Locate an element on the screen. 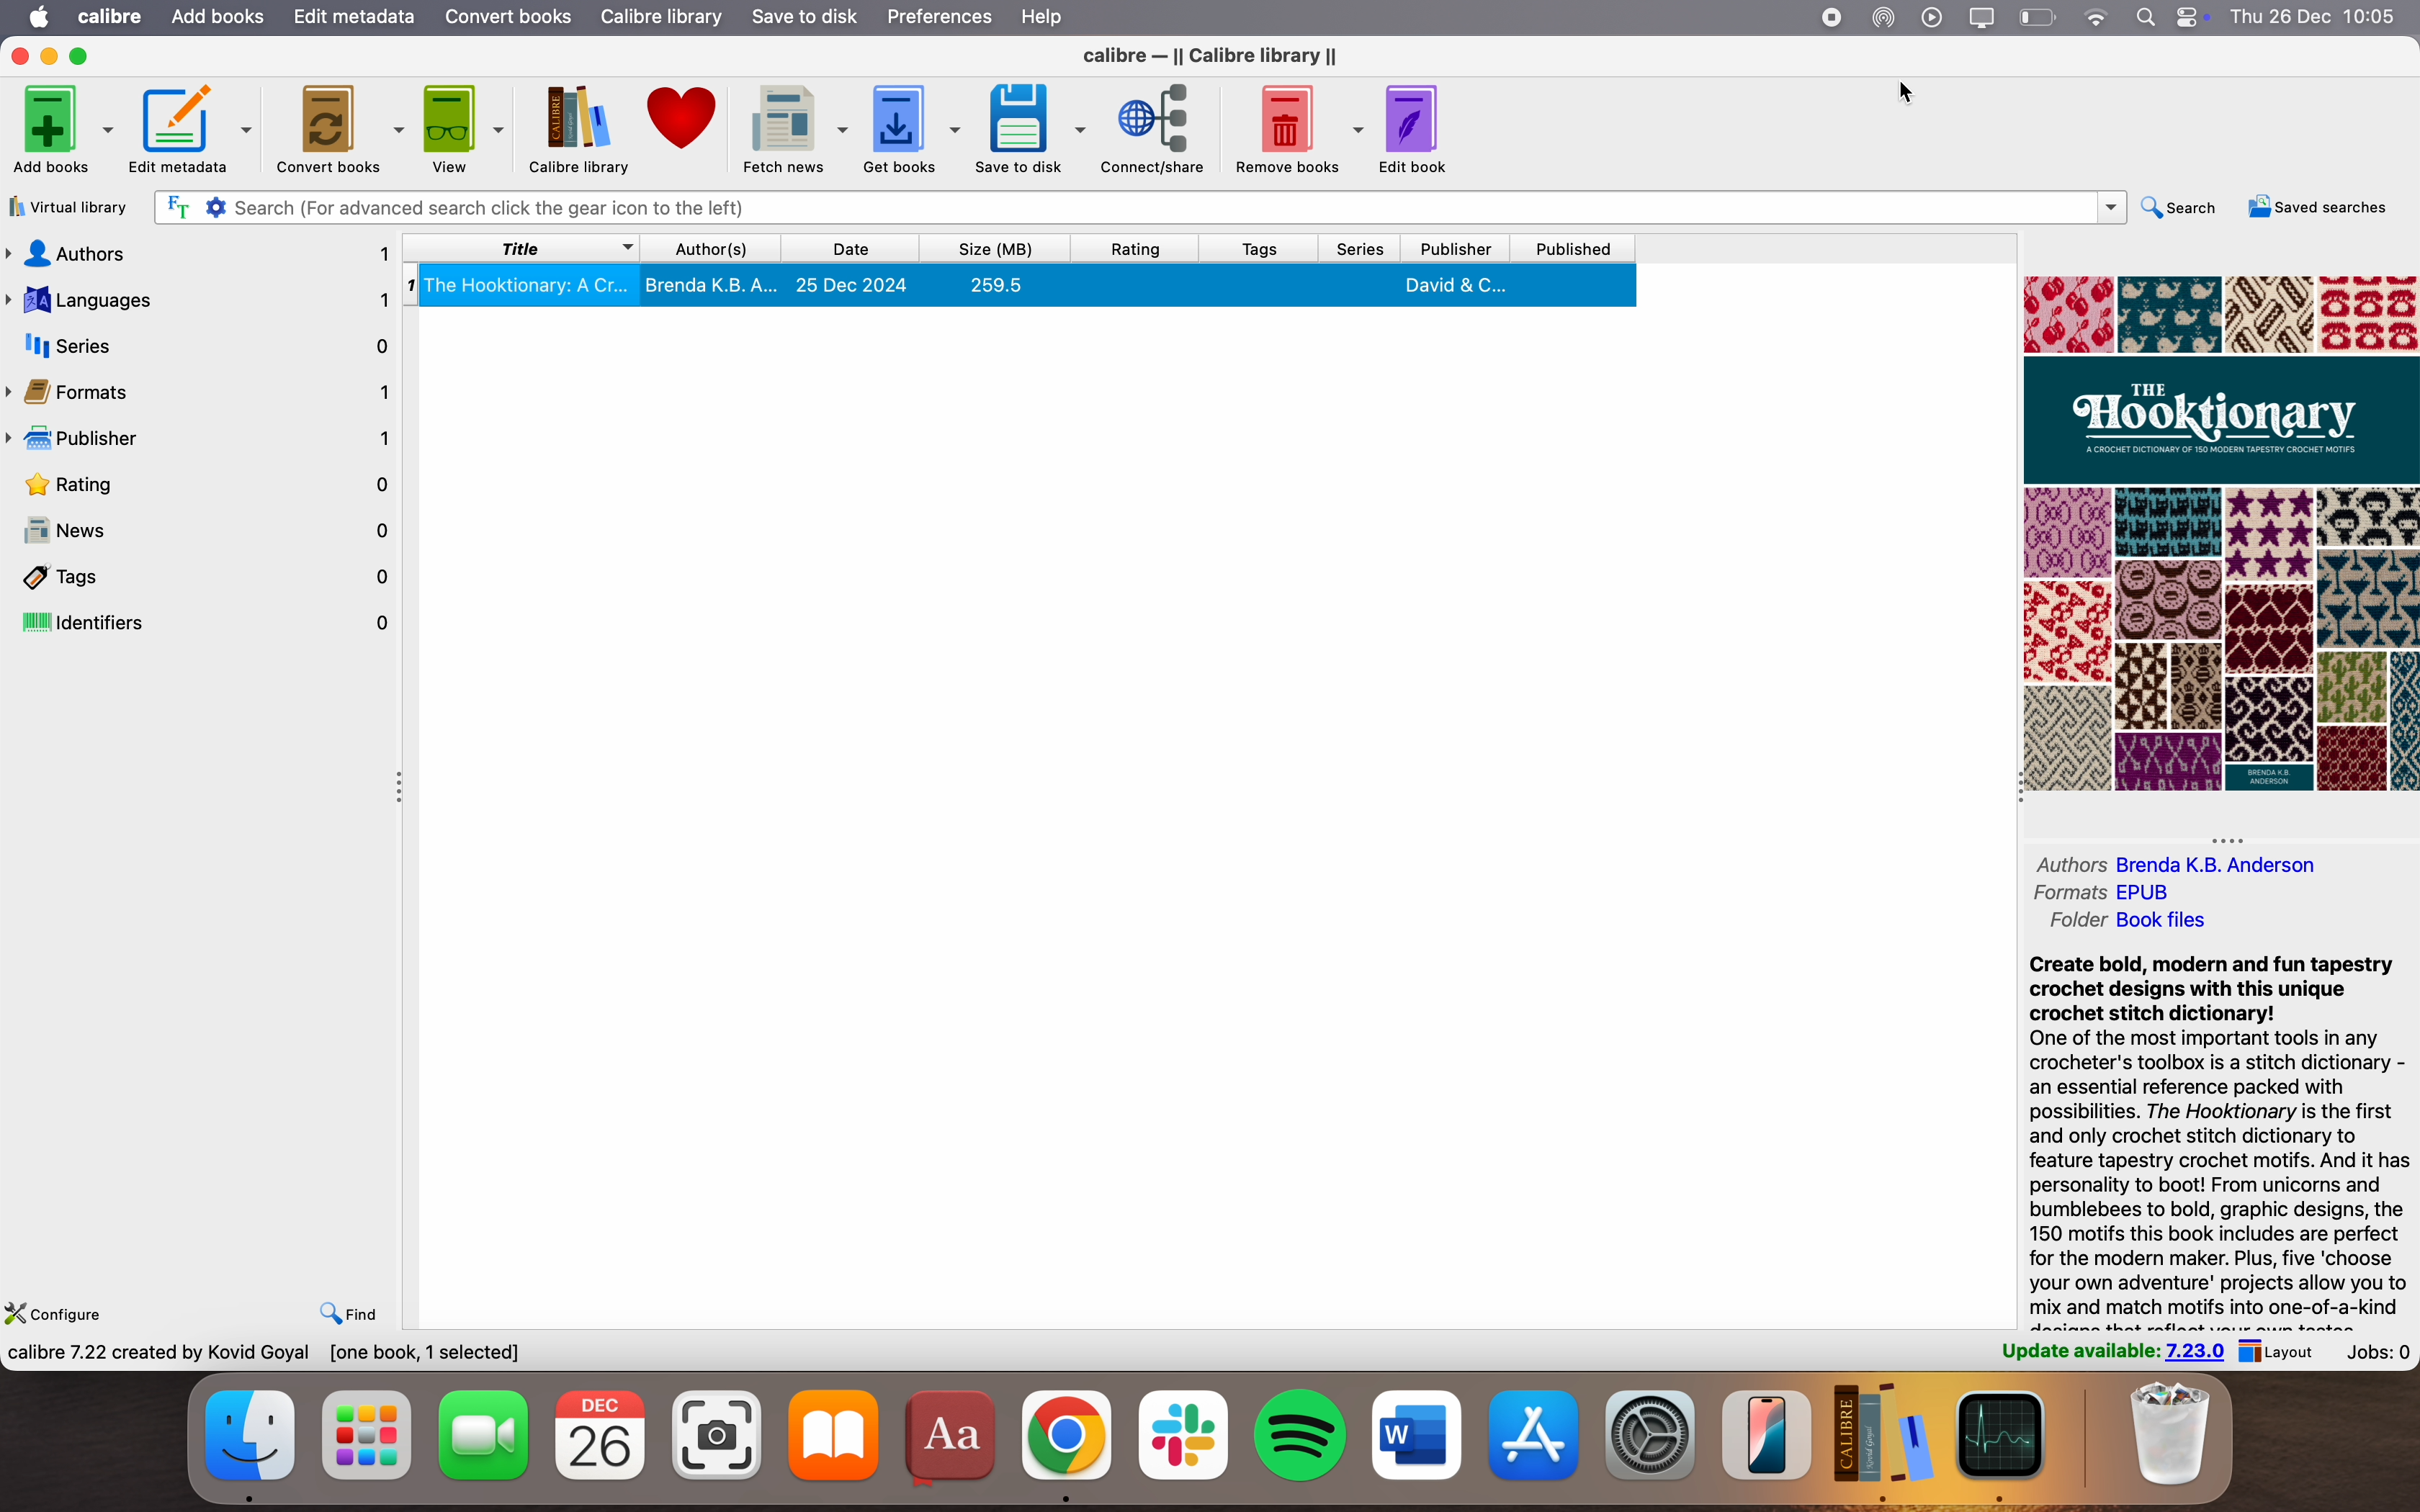 This screenshot has height=1512, width=2420. Apple icon is located at coordinates (44, 16).